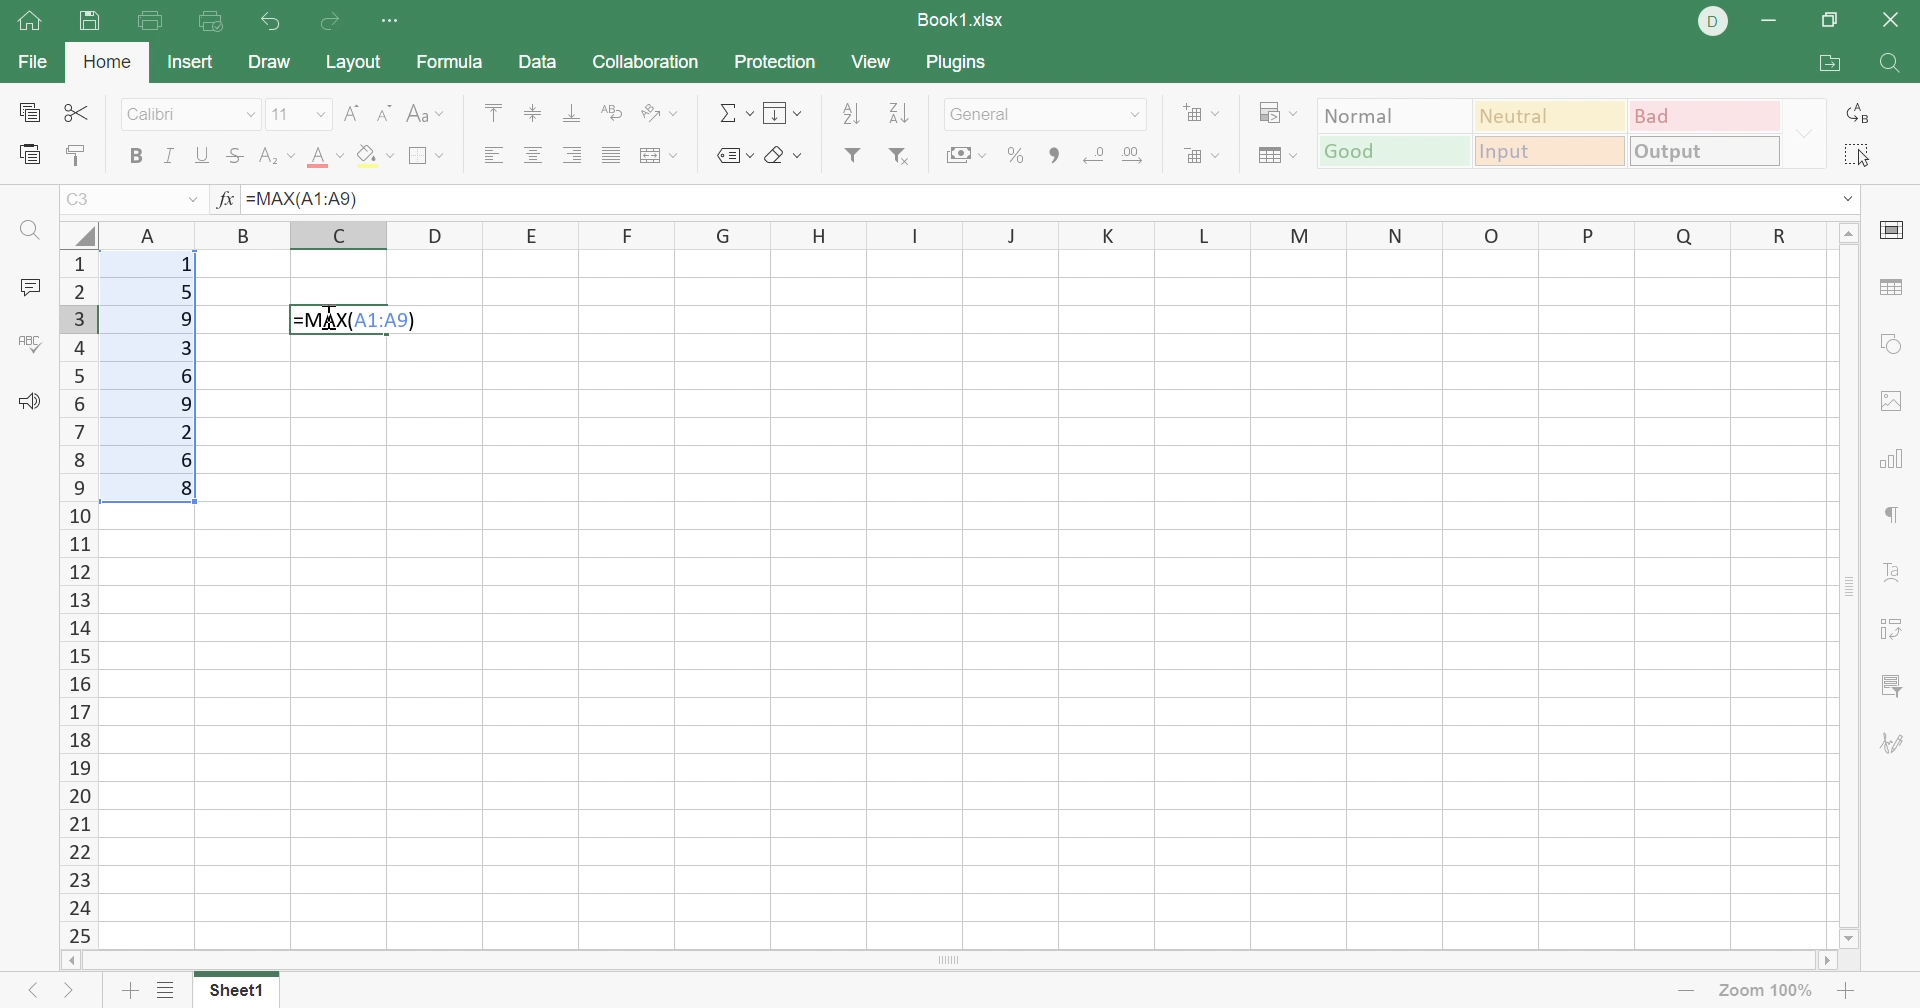  I want to click on Normal, so click(1395, 117).